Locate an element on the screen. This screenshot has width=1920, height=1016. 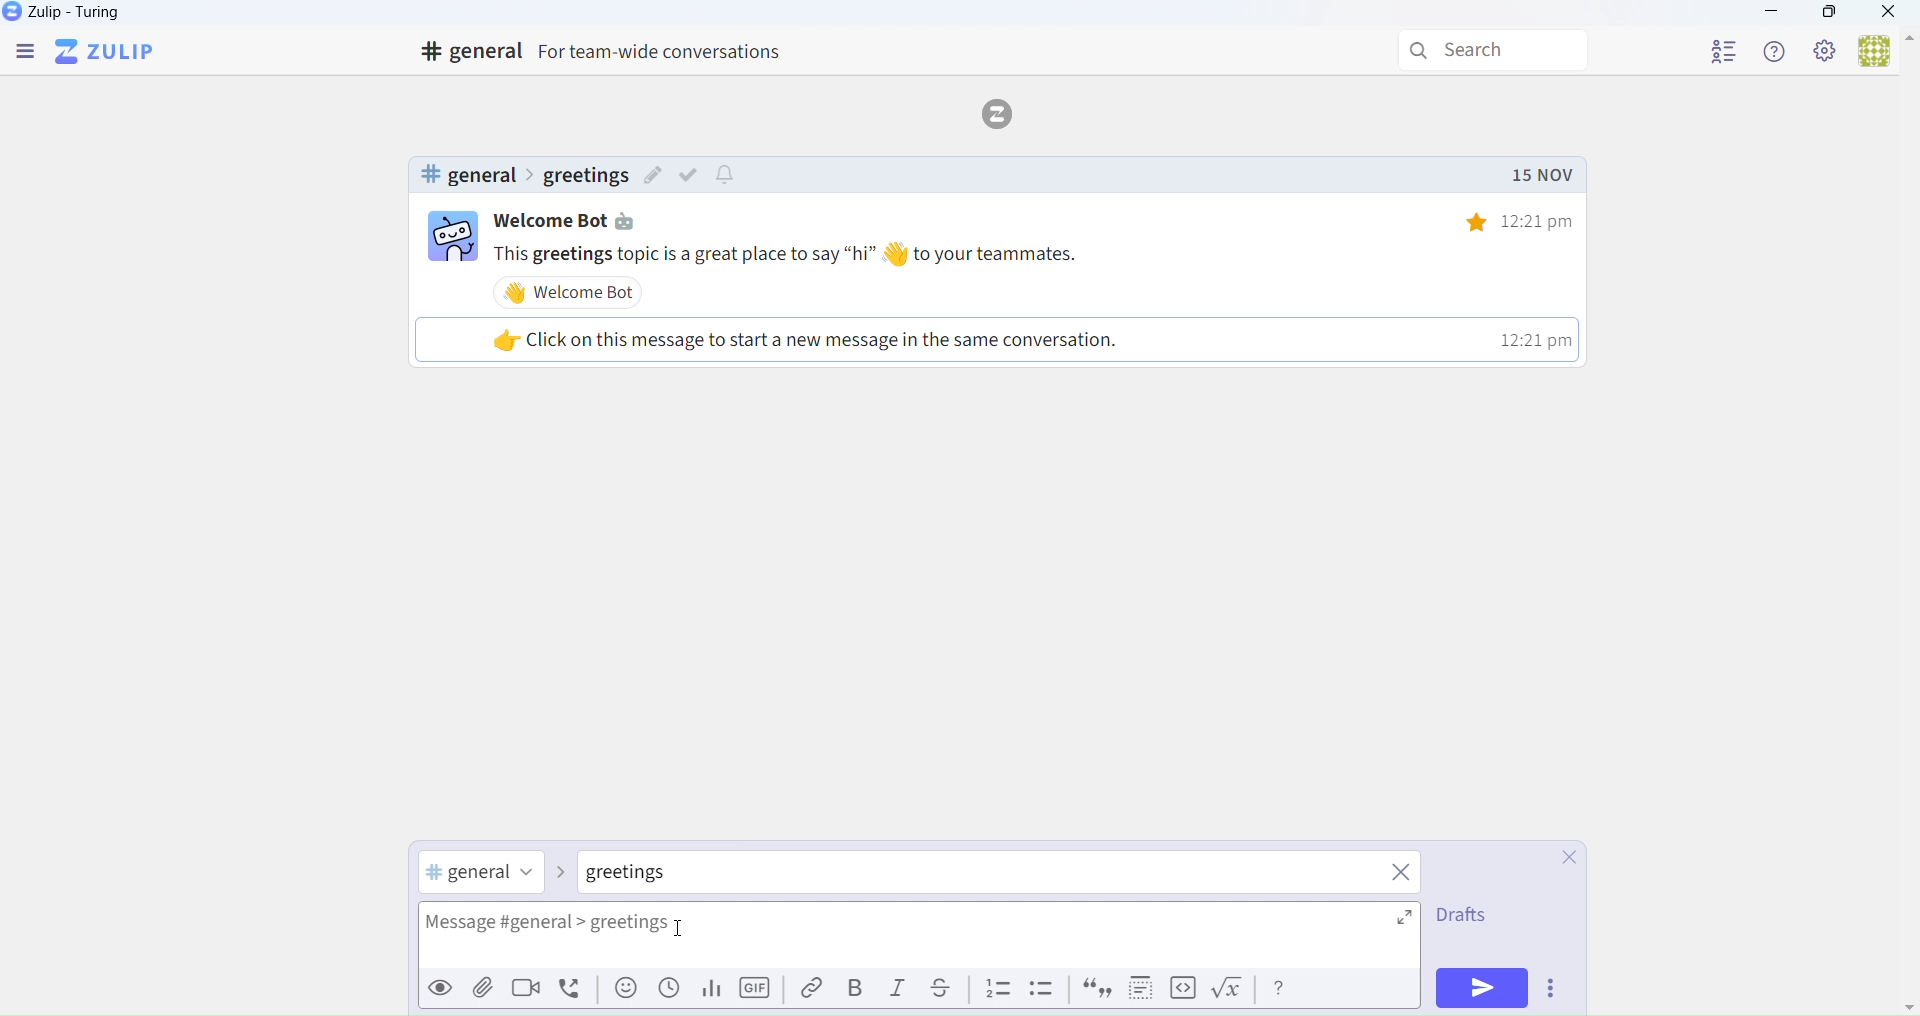
Close is located at coordinates (1890, 14).